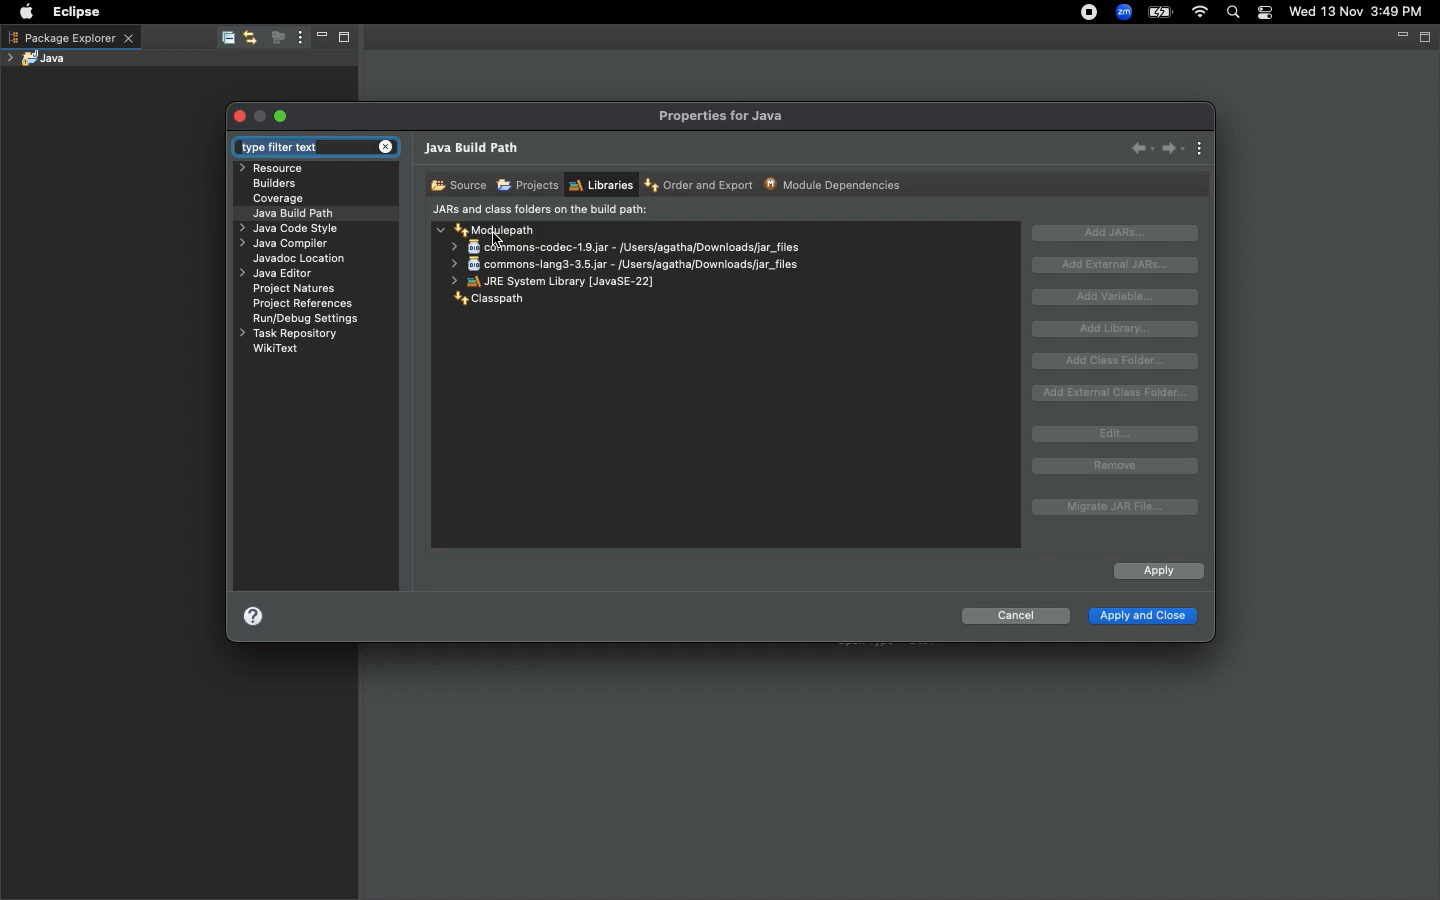  What do you see at coordinates (253, 620) in the screenshot?
I see `Help` at bounding box center [253, 620].